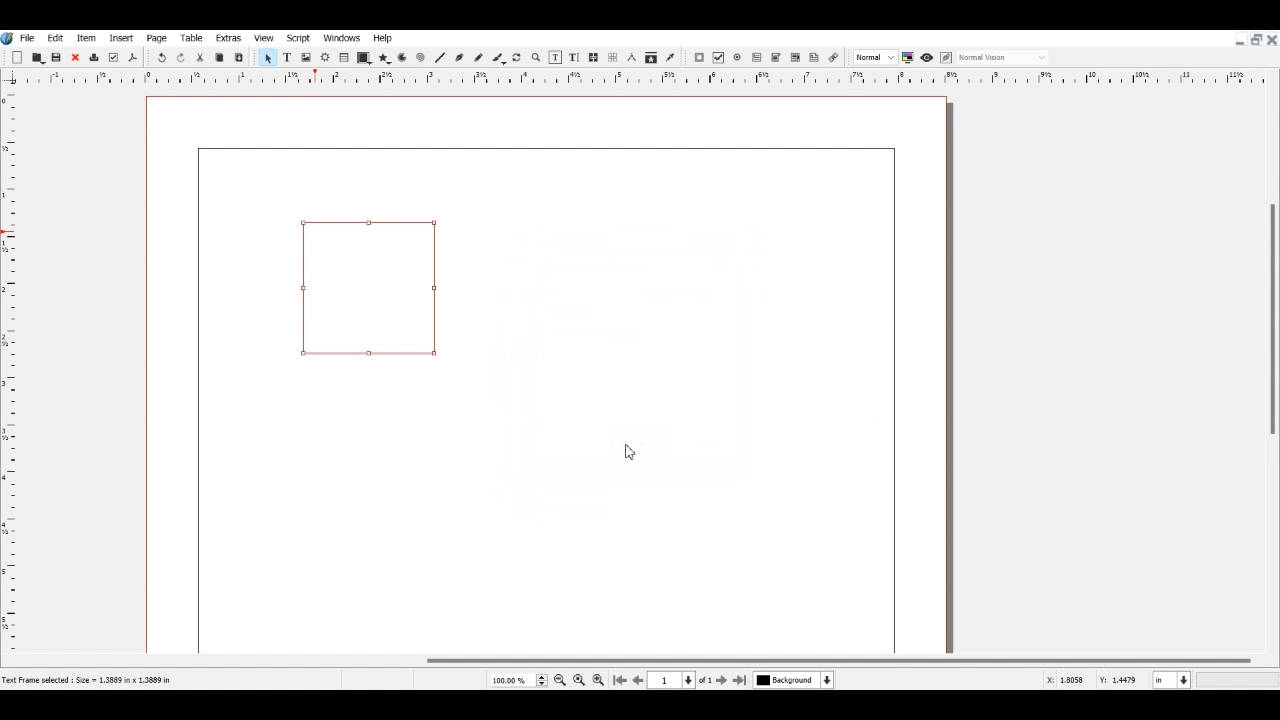  Describe the element at coordinates (1256, 38) in the screenshot. I see `Maximize` at that location.